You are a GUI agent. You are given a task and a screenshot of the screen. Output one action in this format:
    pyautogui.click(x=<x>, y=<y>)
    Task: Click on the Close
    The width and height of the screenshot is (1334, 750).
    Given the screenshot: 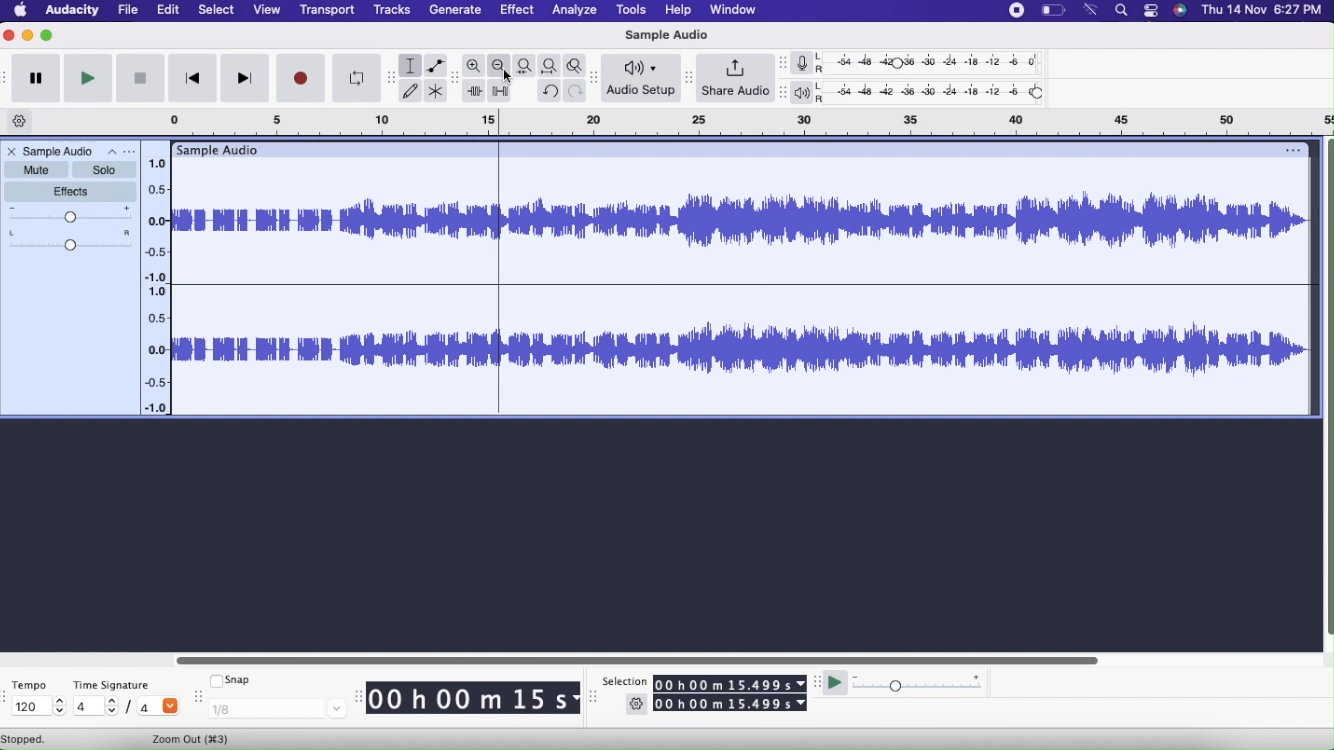 What is the action you would take?
    pyautogui.click(x=11, y=152)
    